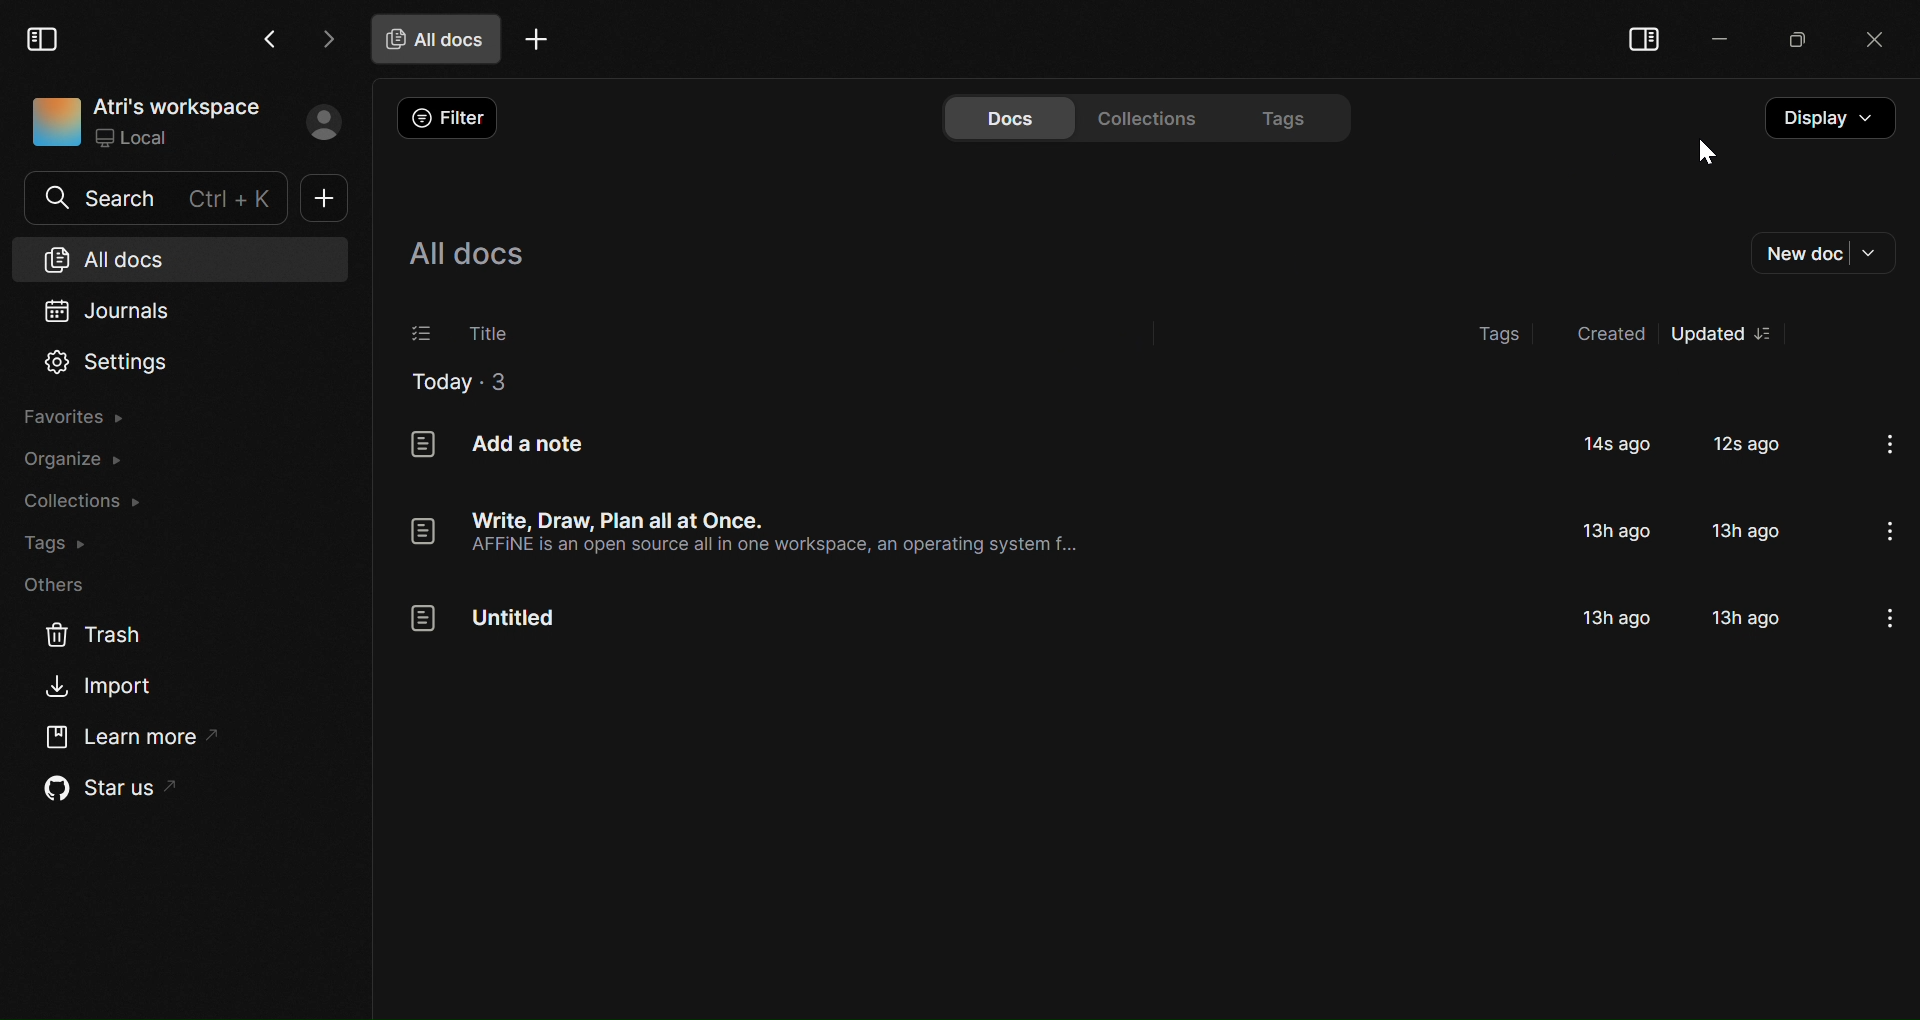  I want to click on All docs, so click(437, 38).